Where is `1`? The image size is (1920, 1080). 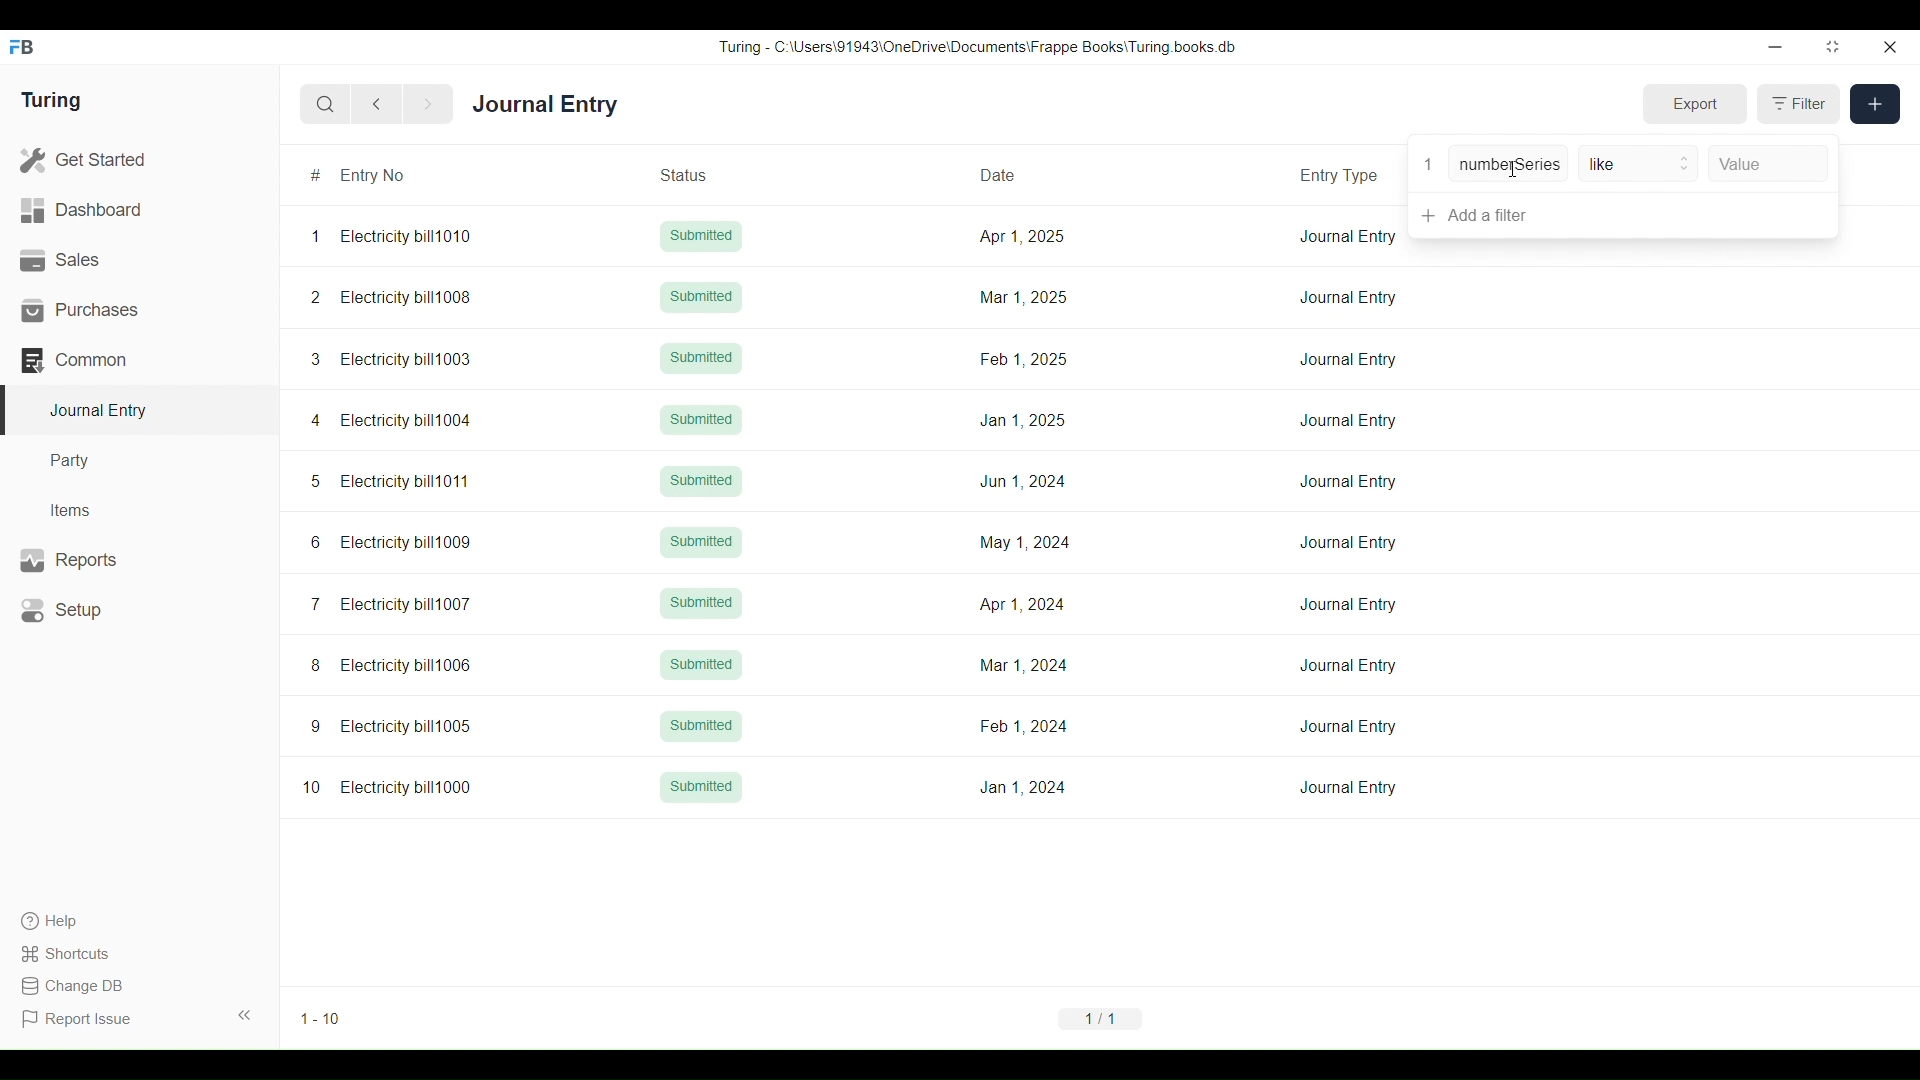 1 is located at coordinates (1429, 164).